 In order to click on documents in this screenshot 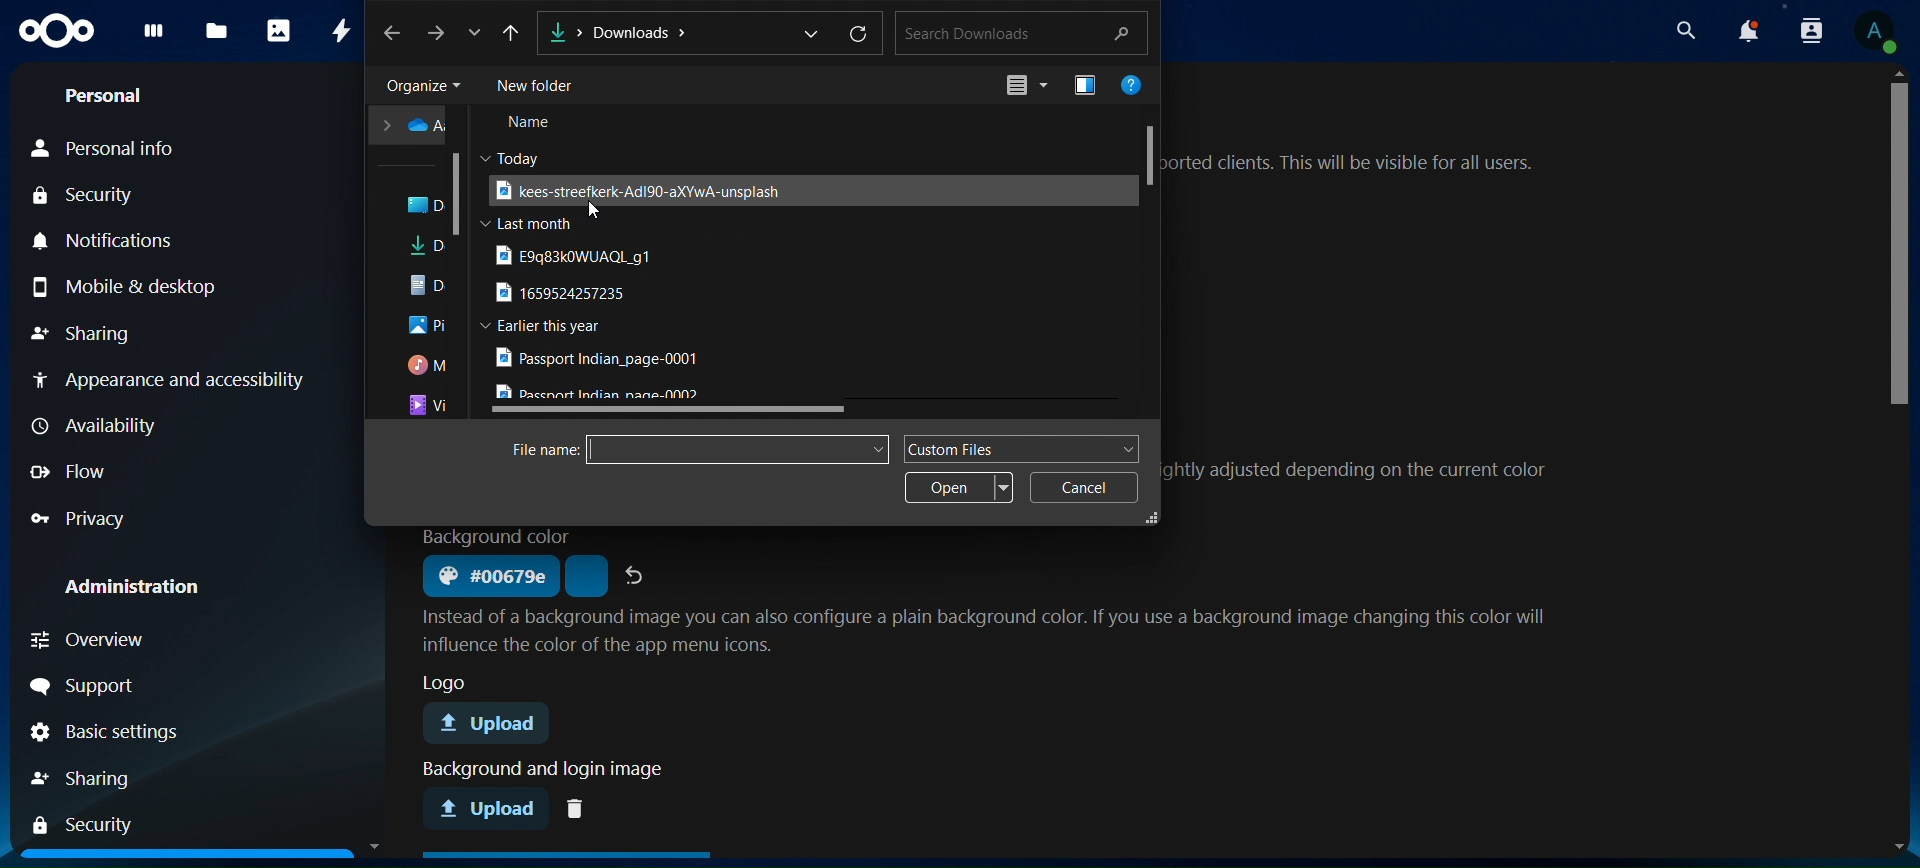, I will do `click(430, 285)`.